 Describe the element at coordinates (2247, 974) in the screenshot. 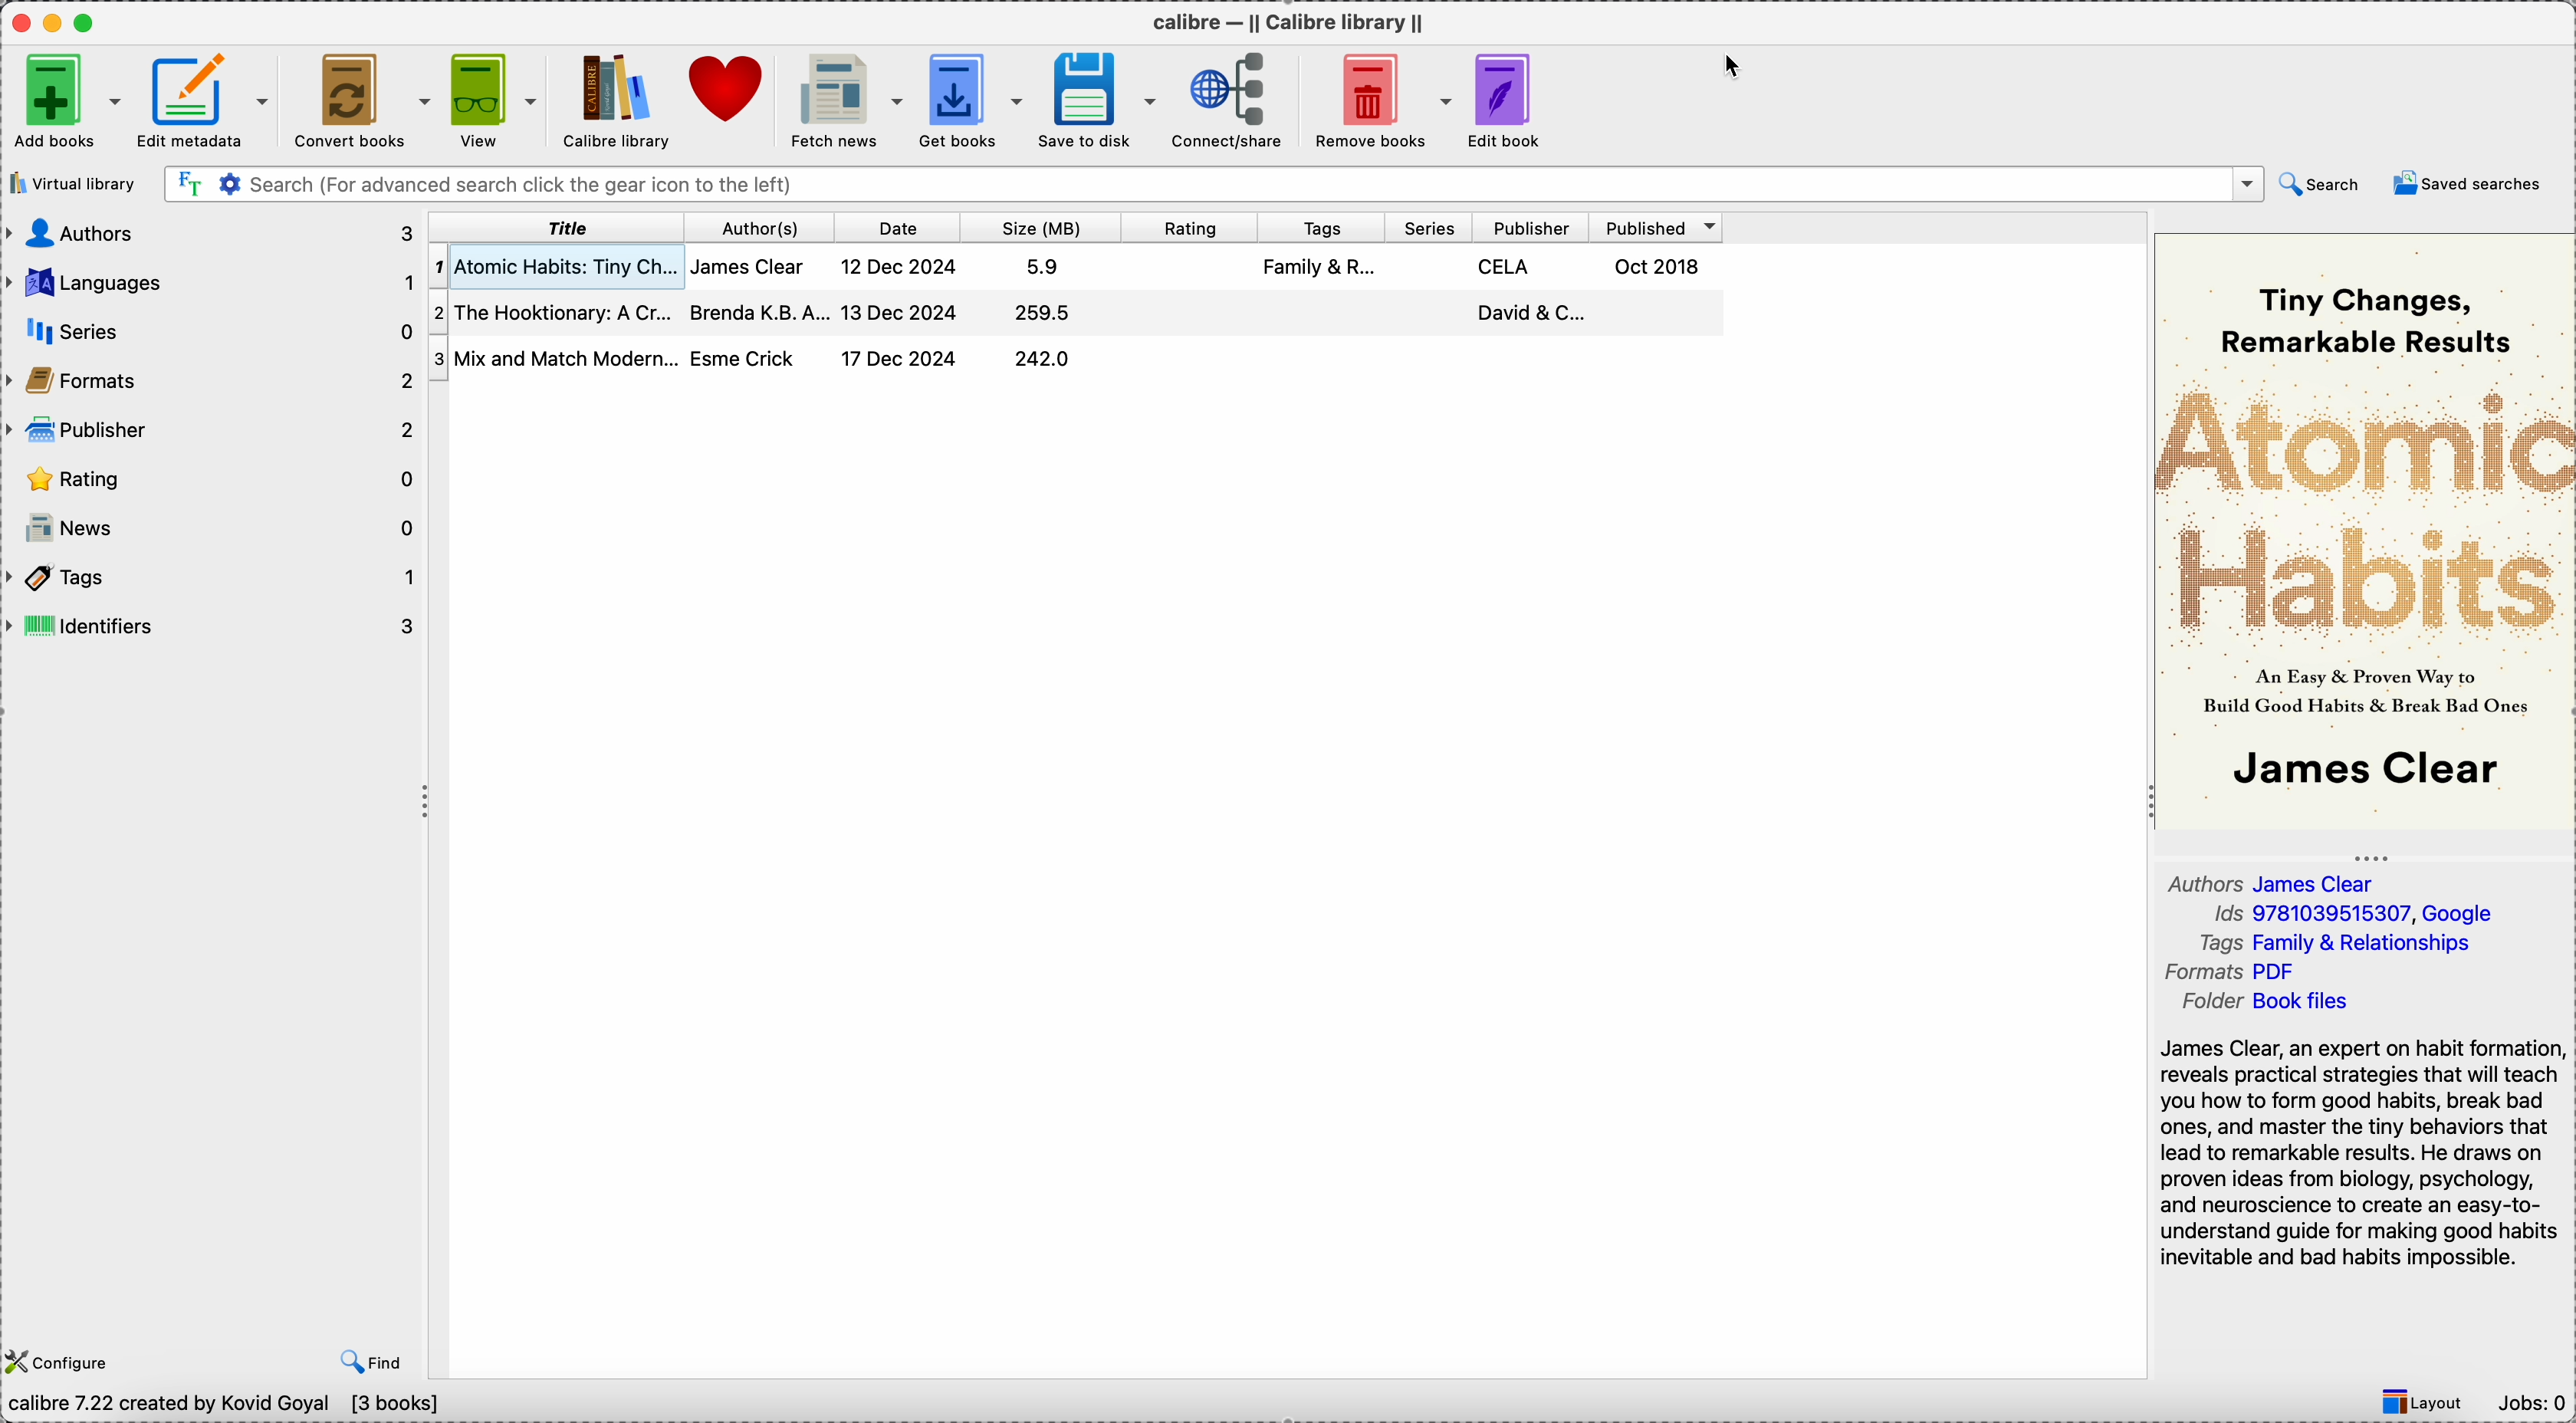

I see `Formats PDF` at that location.